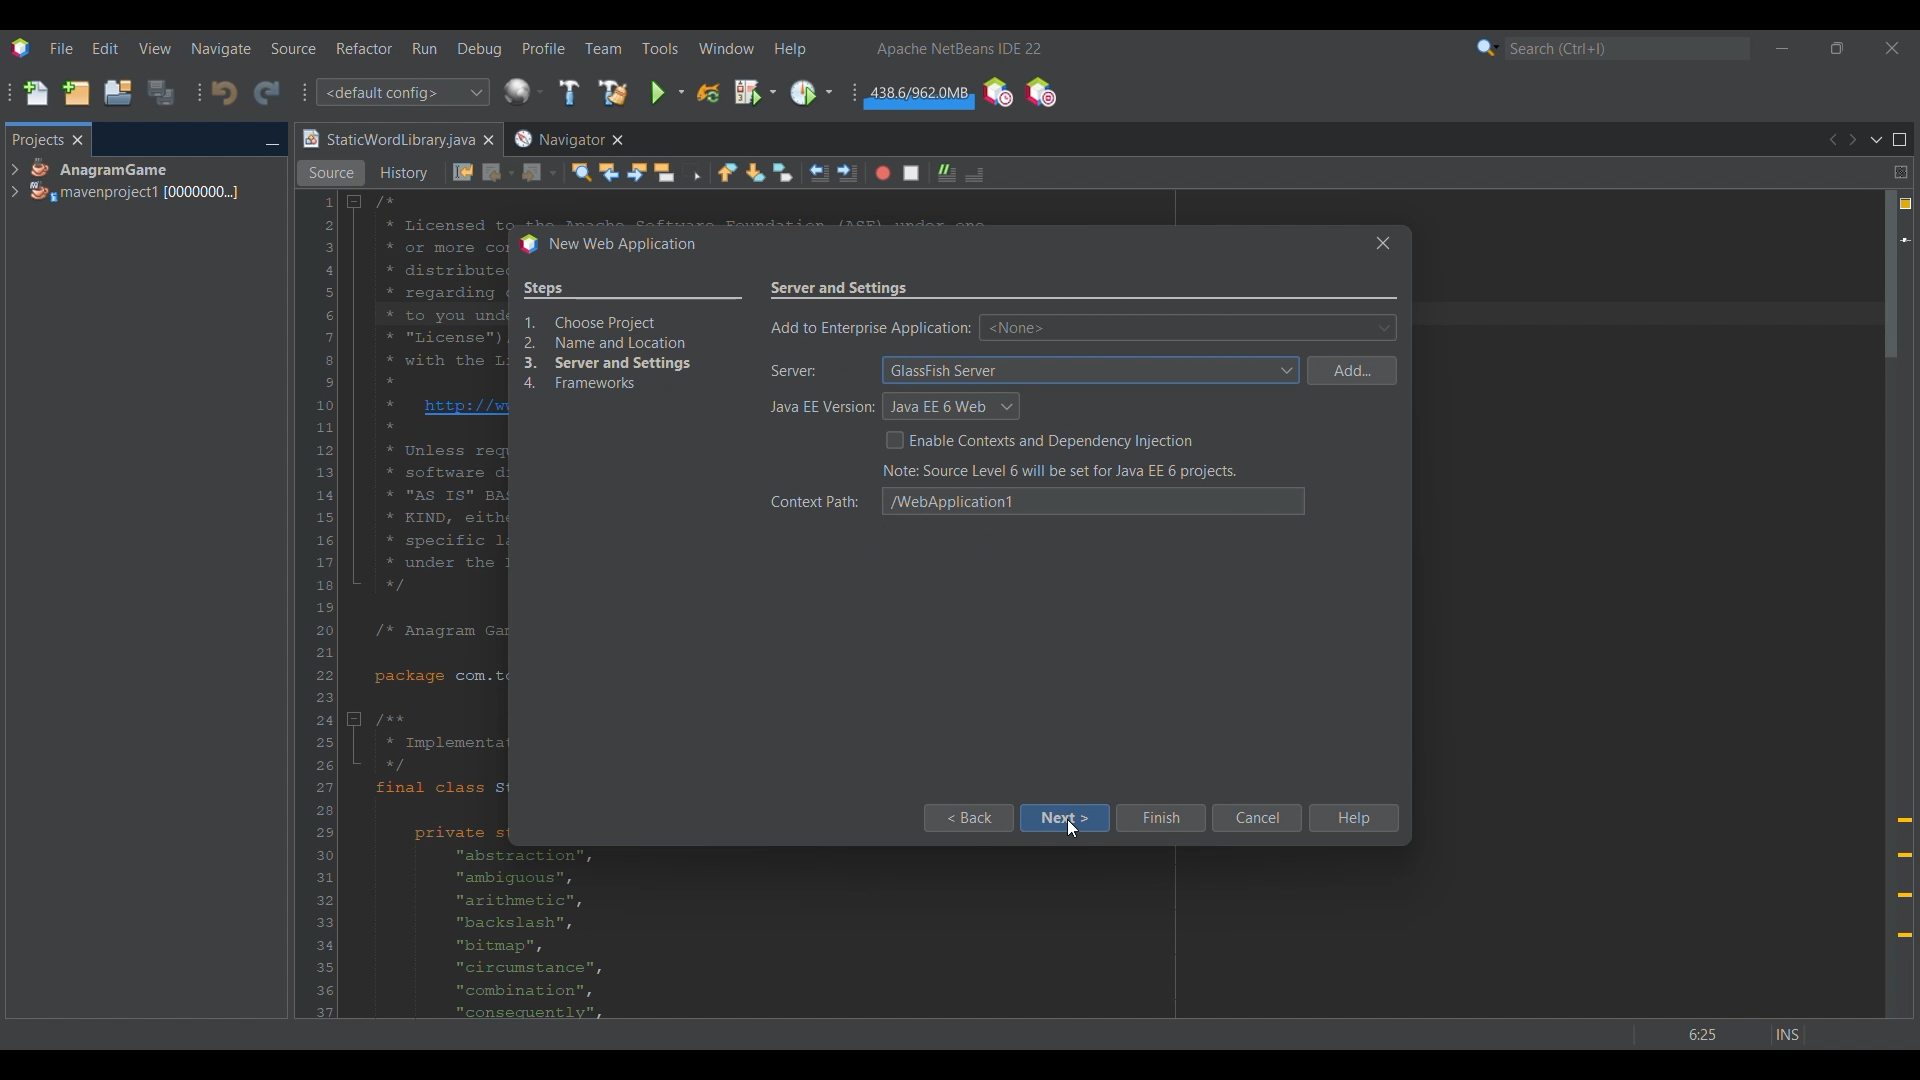 This screenshot has height=1080, width=1920. Describe the element at coordinates (664, 172) in the screenshot. I see `Toggle highlight search` at that location.